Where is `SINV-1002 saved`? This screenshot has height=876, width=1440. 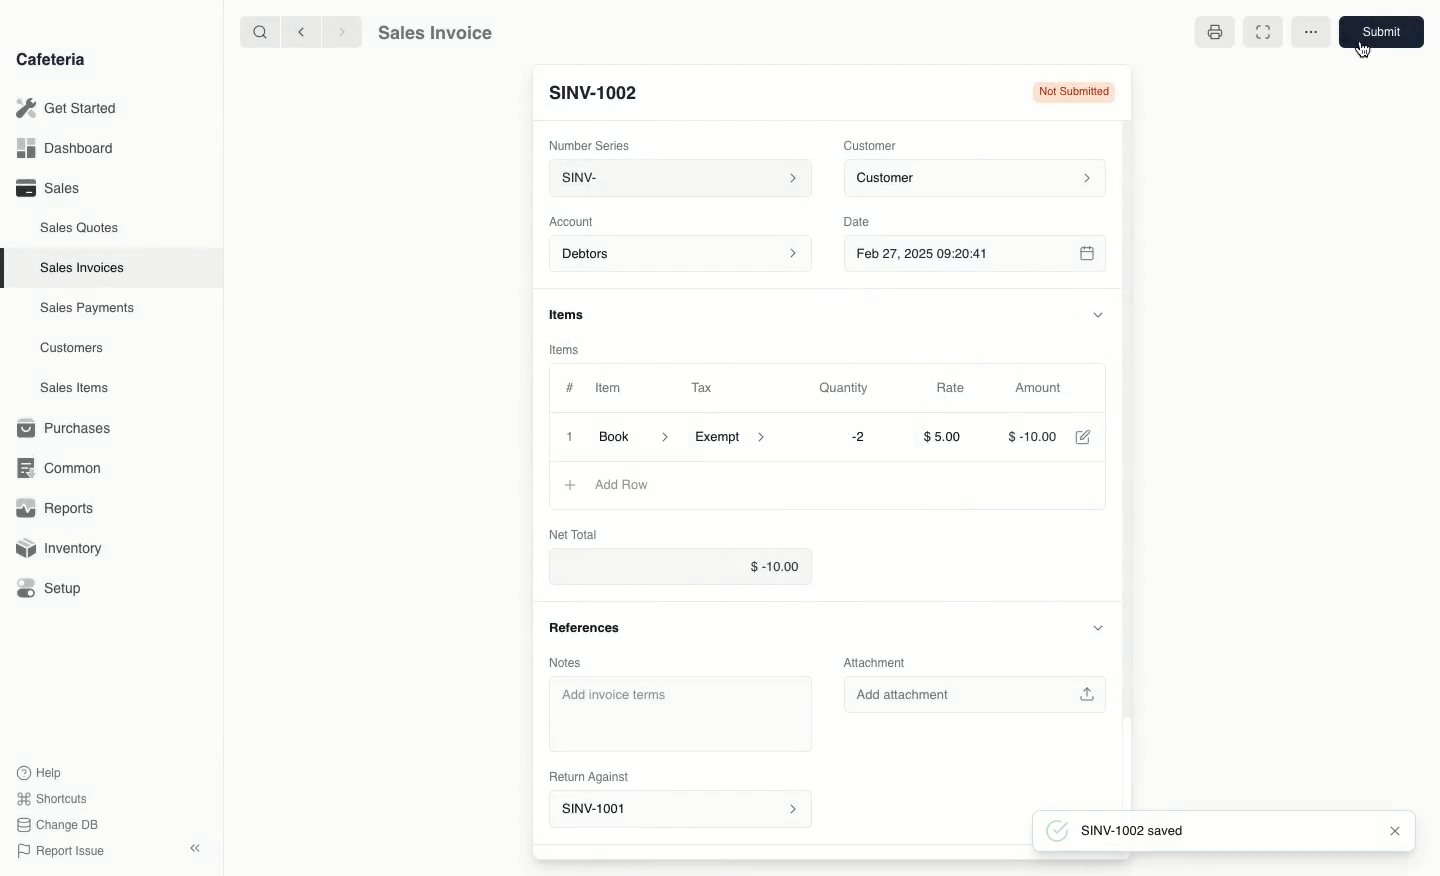 SINV-1002 saved is located at coordinates (1142, 831).